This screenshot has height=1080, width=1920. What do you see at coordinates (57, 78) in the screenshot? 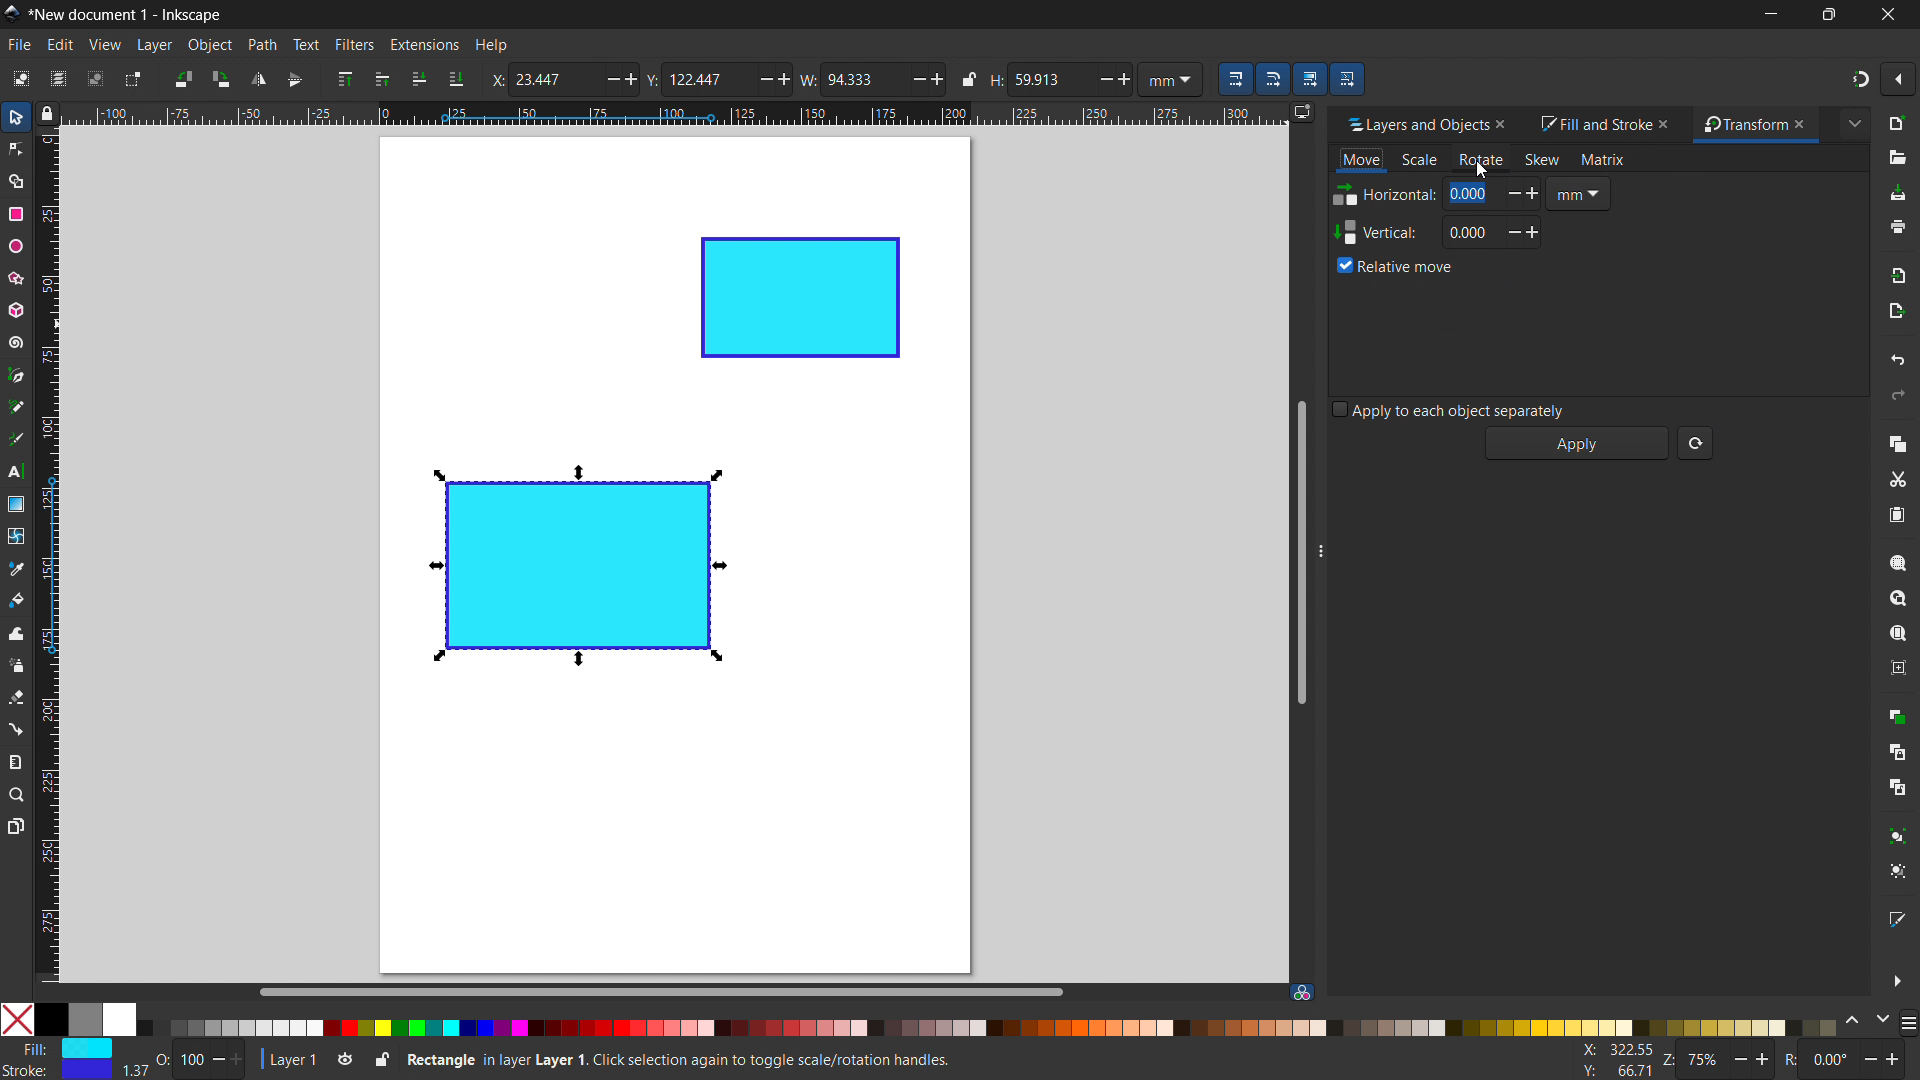
I see `select all in all layers` at bounding box center [57, 78].